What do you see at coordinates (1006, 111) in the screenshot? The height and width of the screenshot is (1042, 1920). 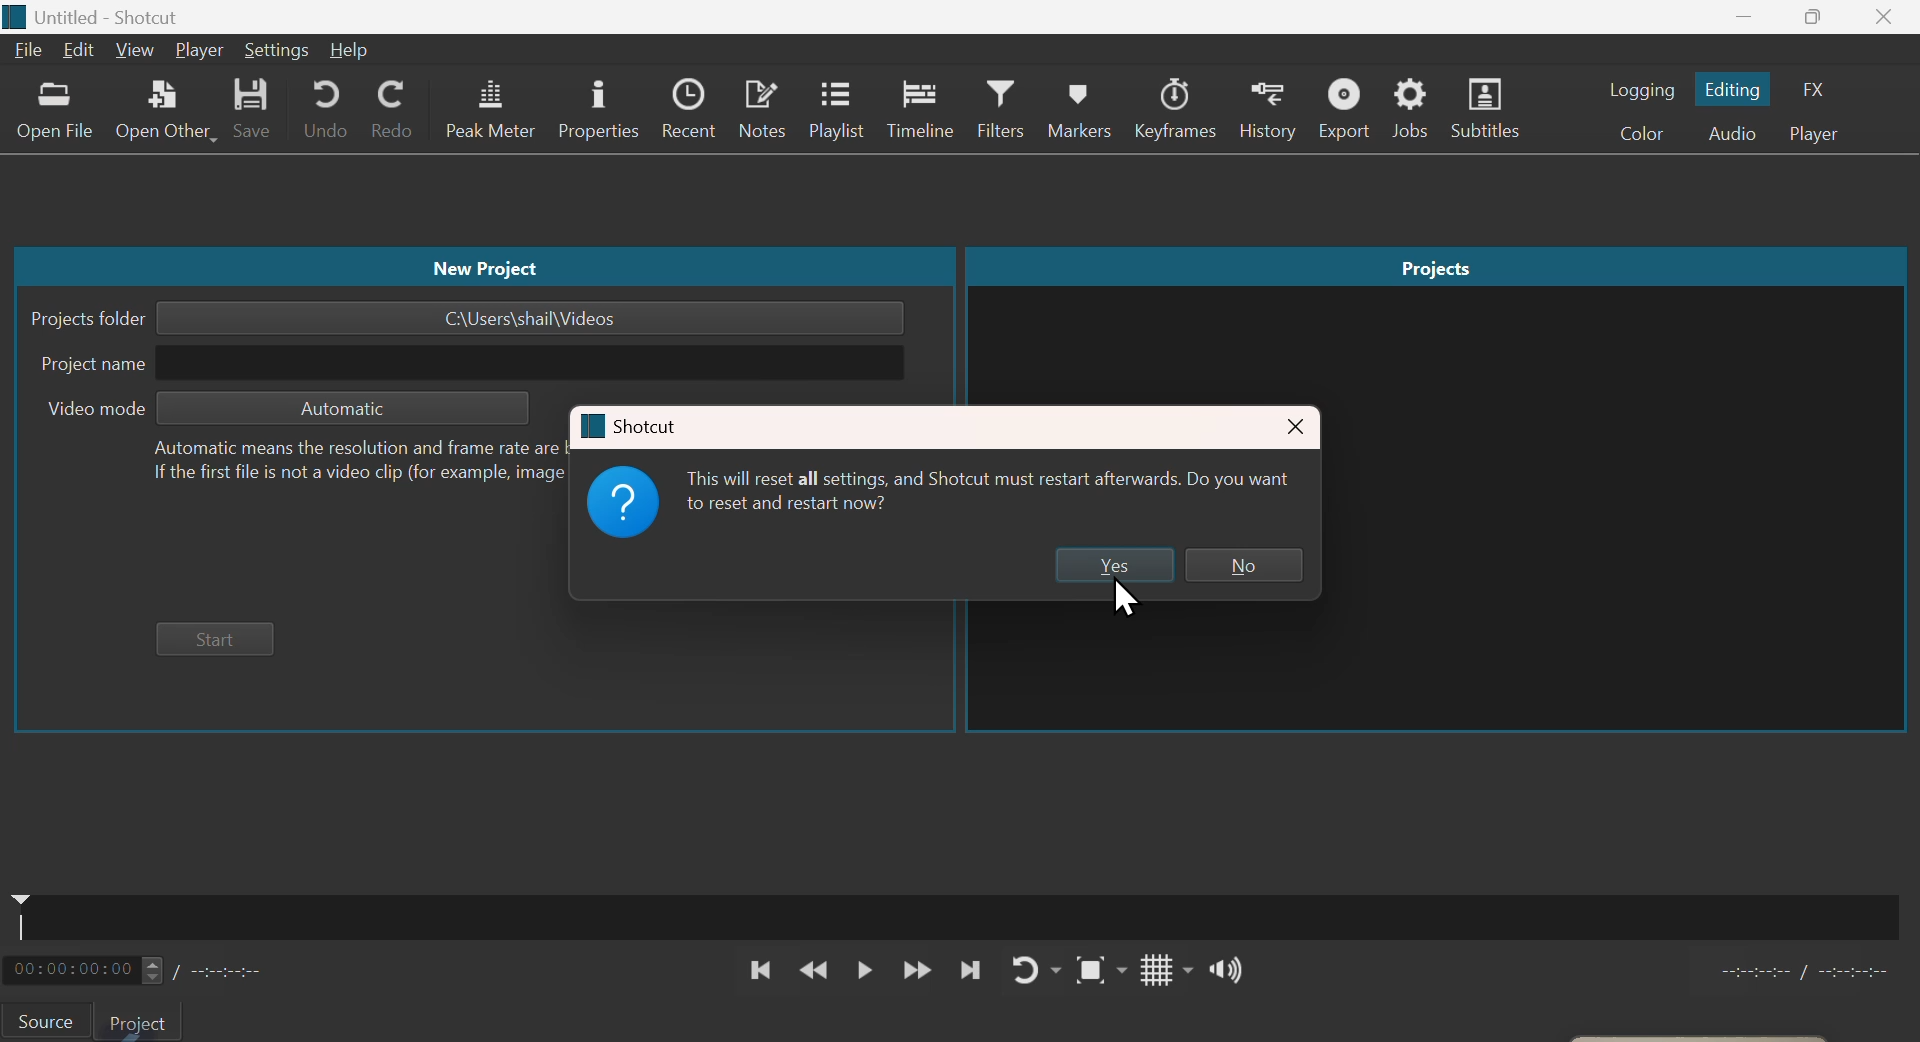 I see `philtres` at bounding box center [1006, 111].